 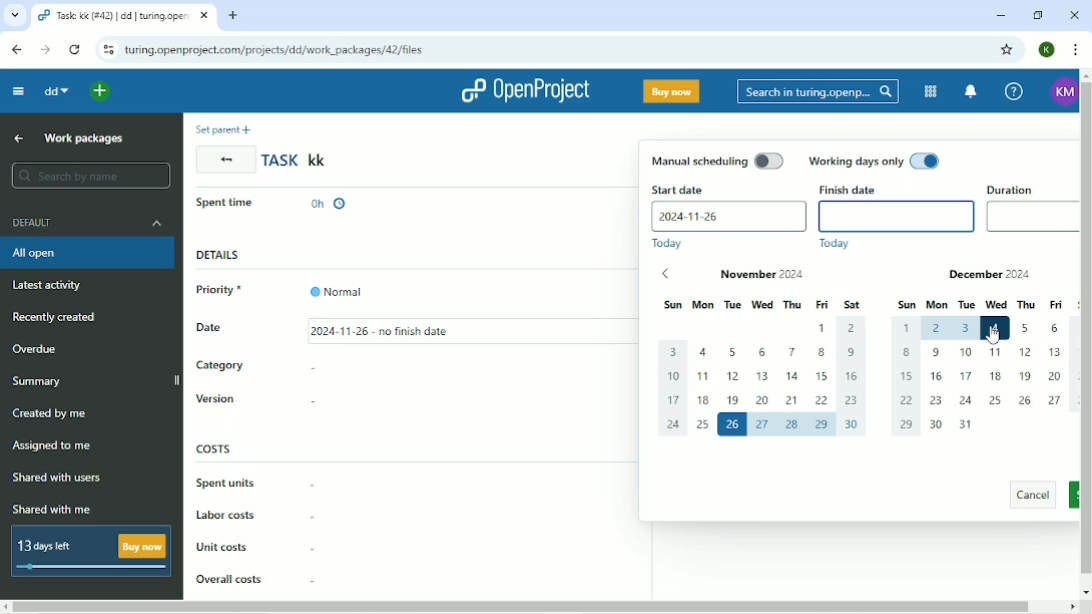 I want to click on Priority *, so click(x=227, y=290).